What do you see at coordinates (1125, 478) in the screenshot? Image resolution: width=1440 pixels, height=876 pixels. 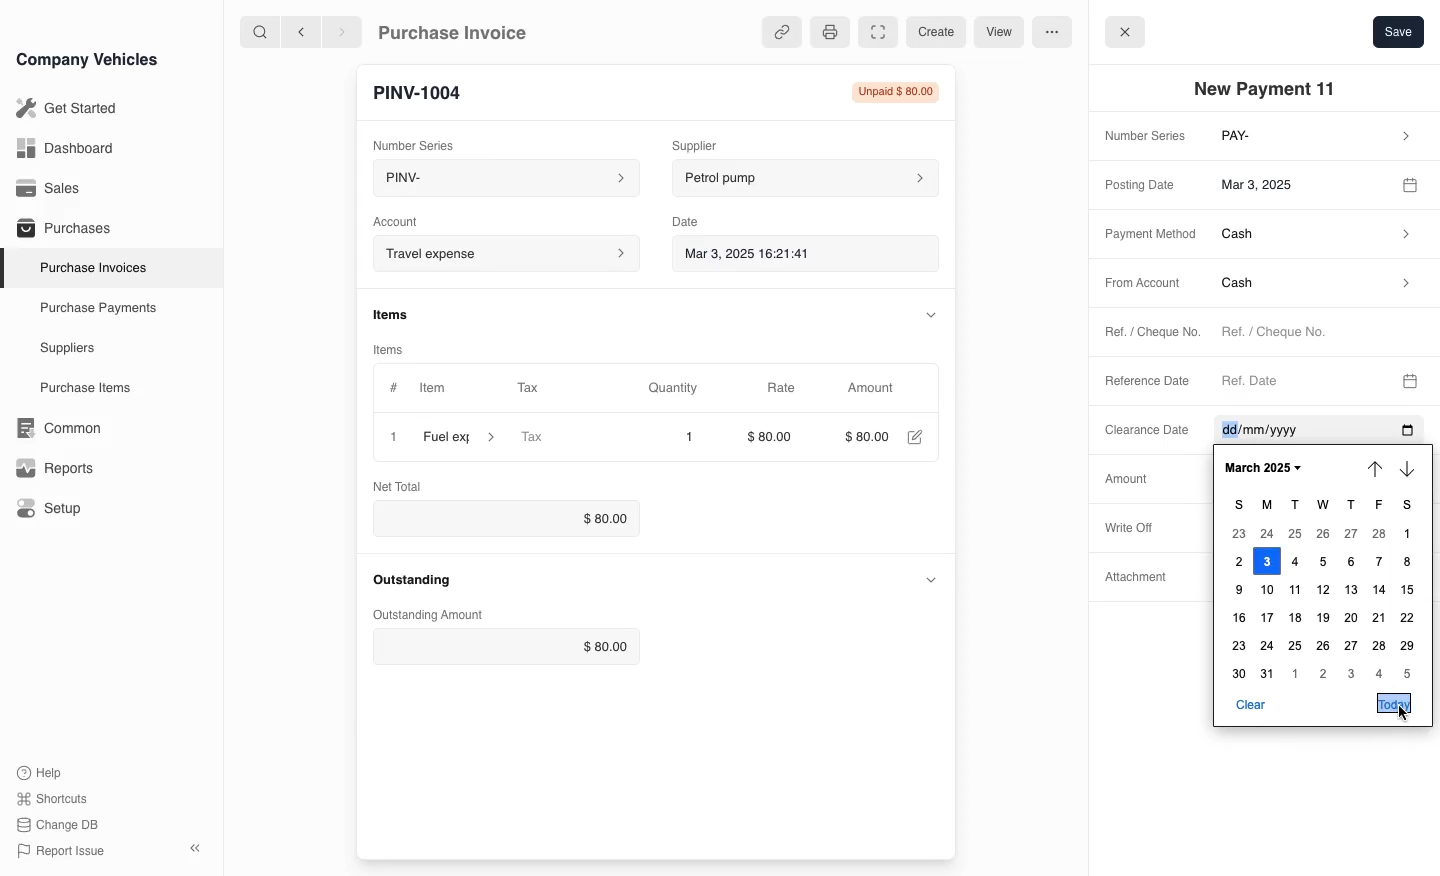 I see `Amount` at bounding box center [1125, 478].